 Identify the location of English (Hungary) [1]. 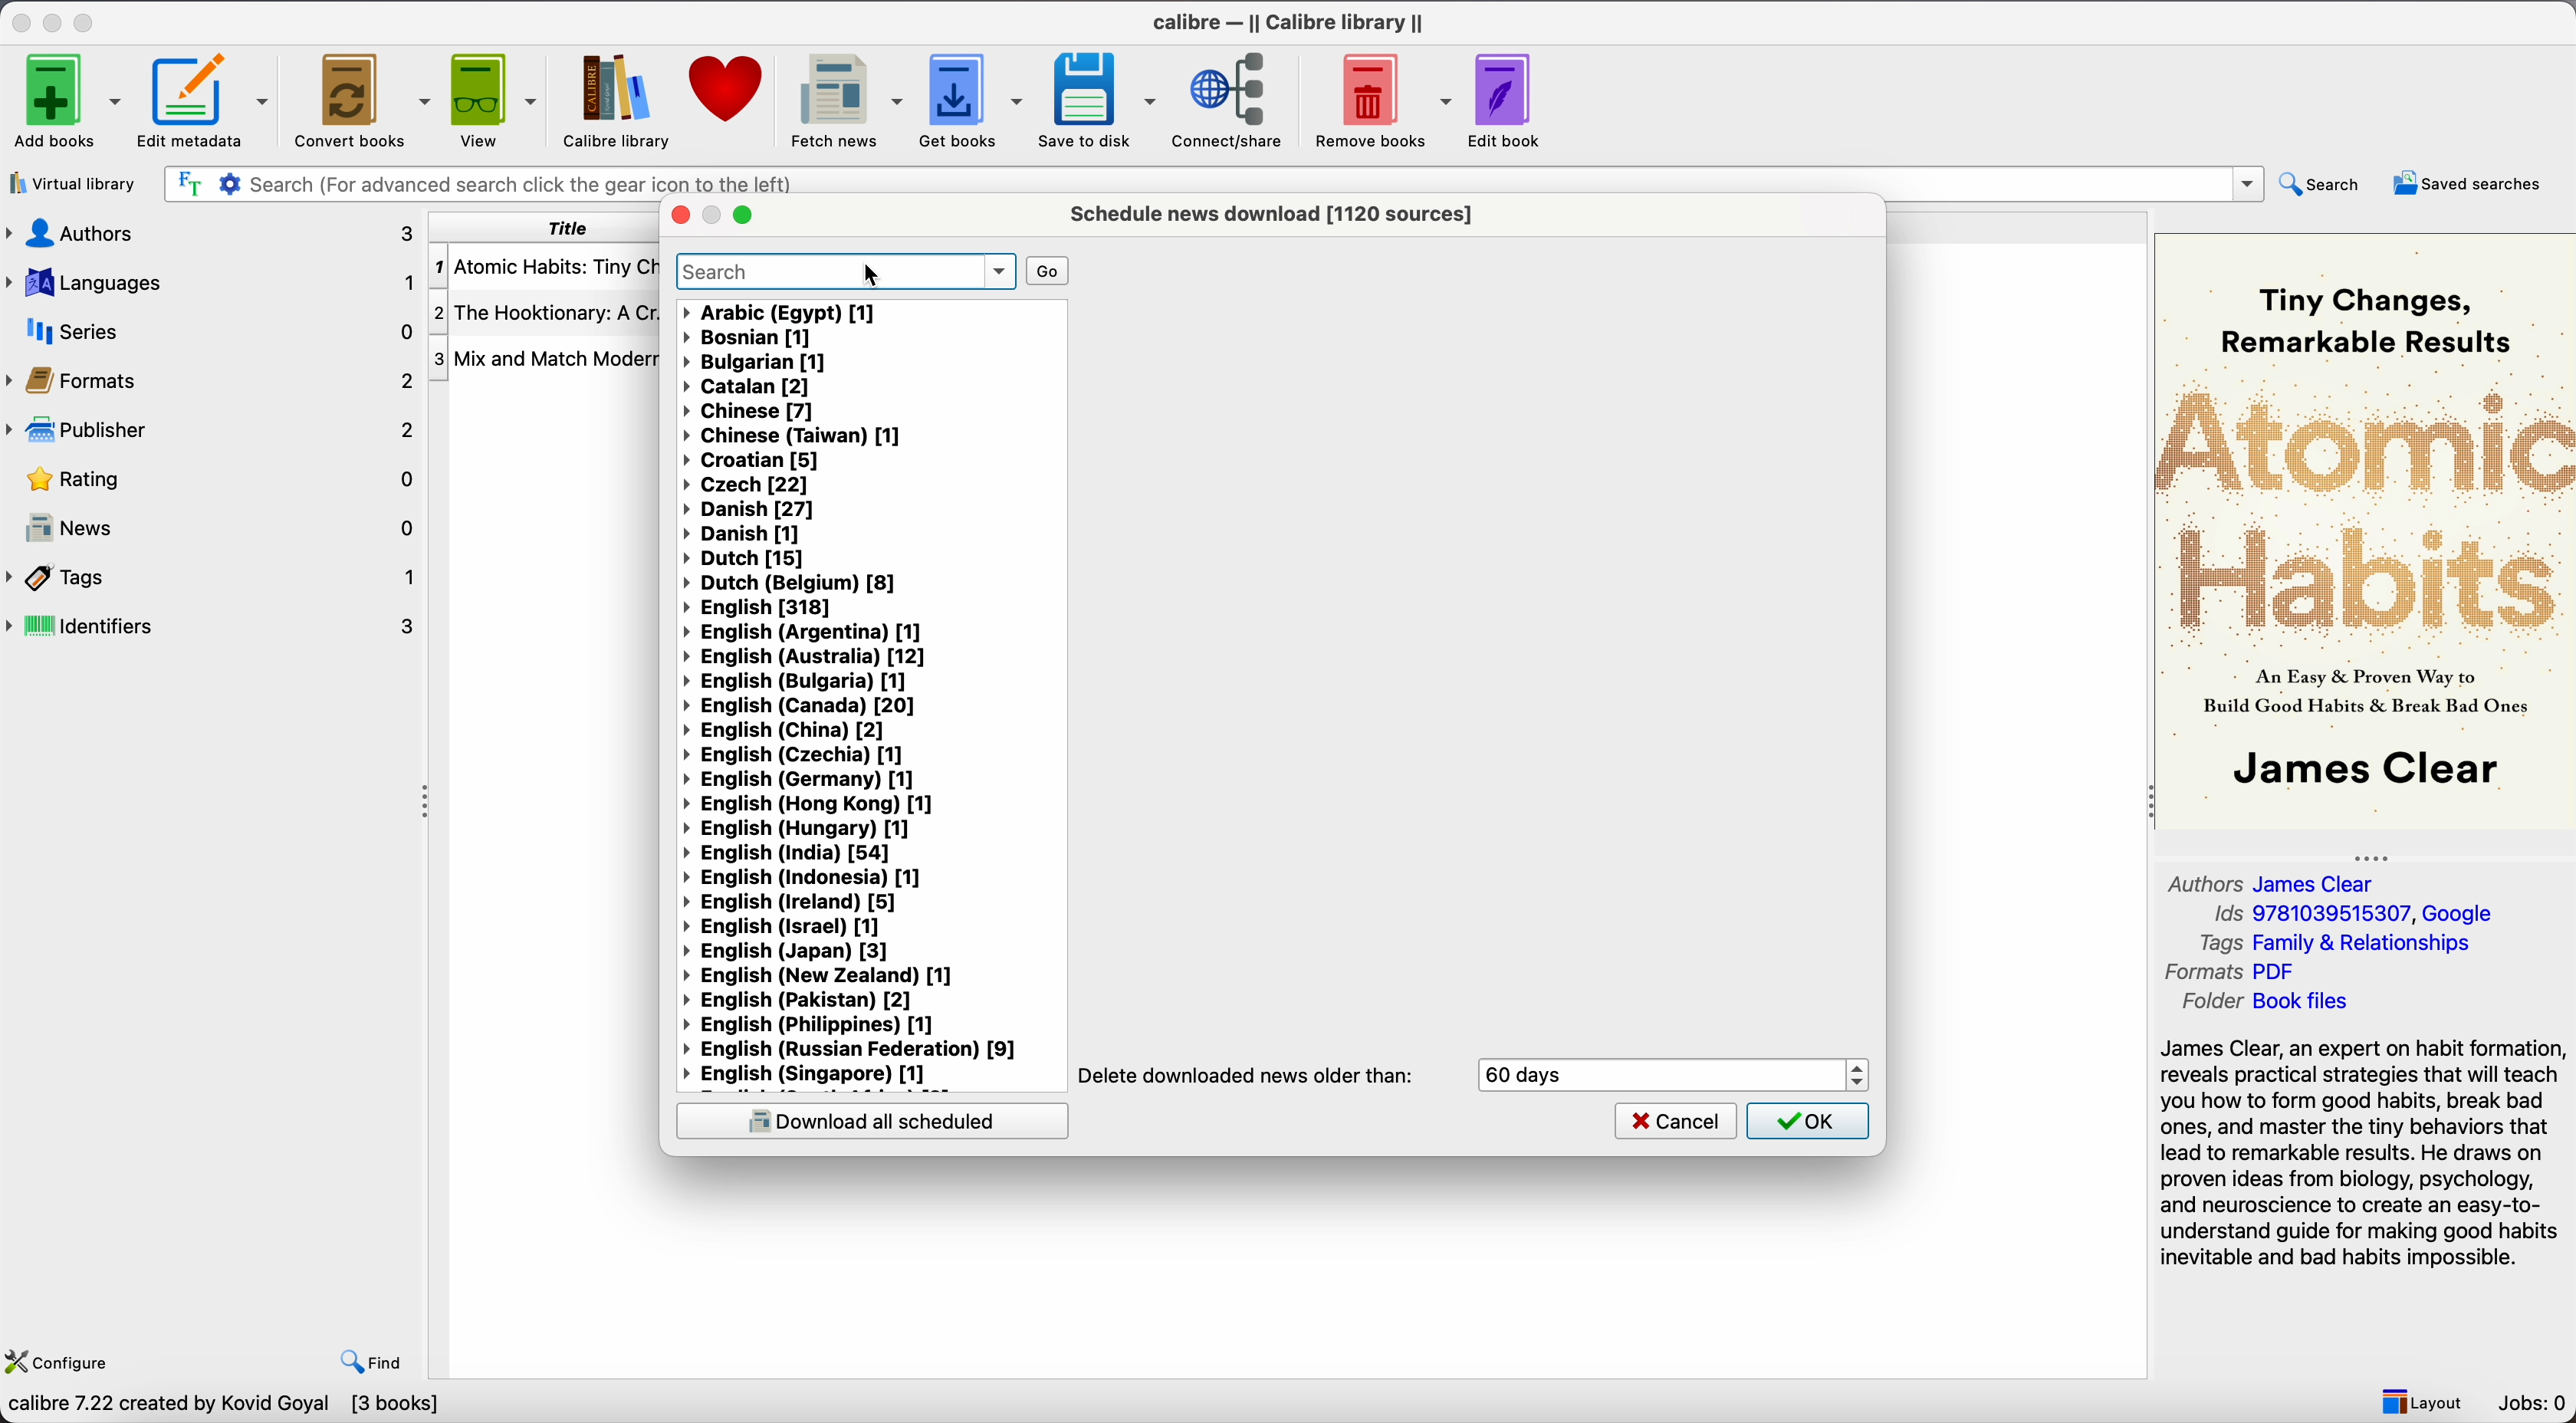
(800, 829).